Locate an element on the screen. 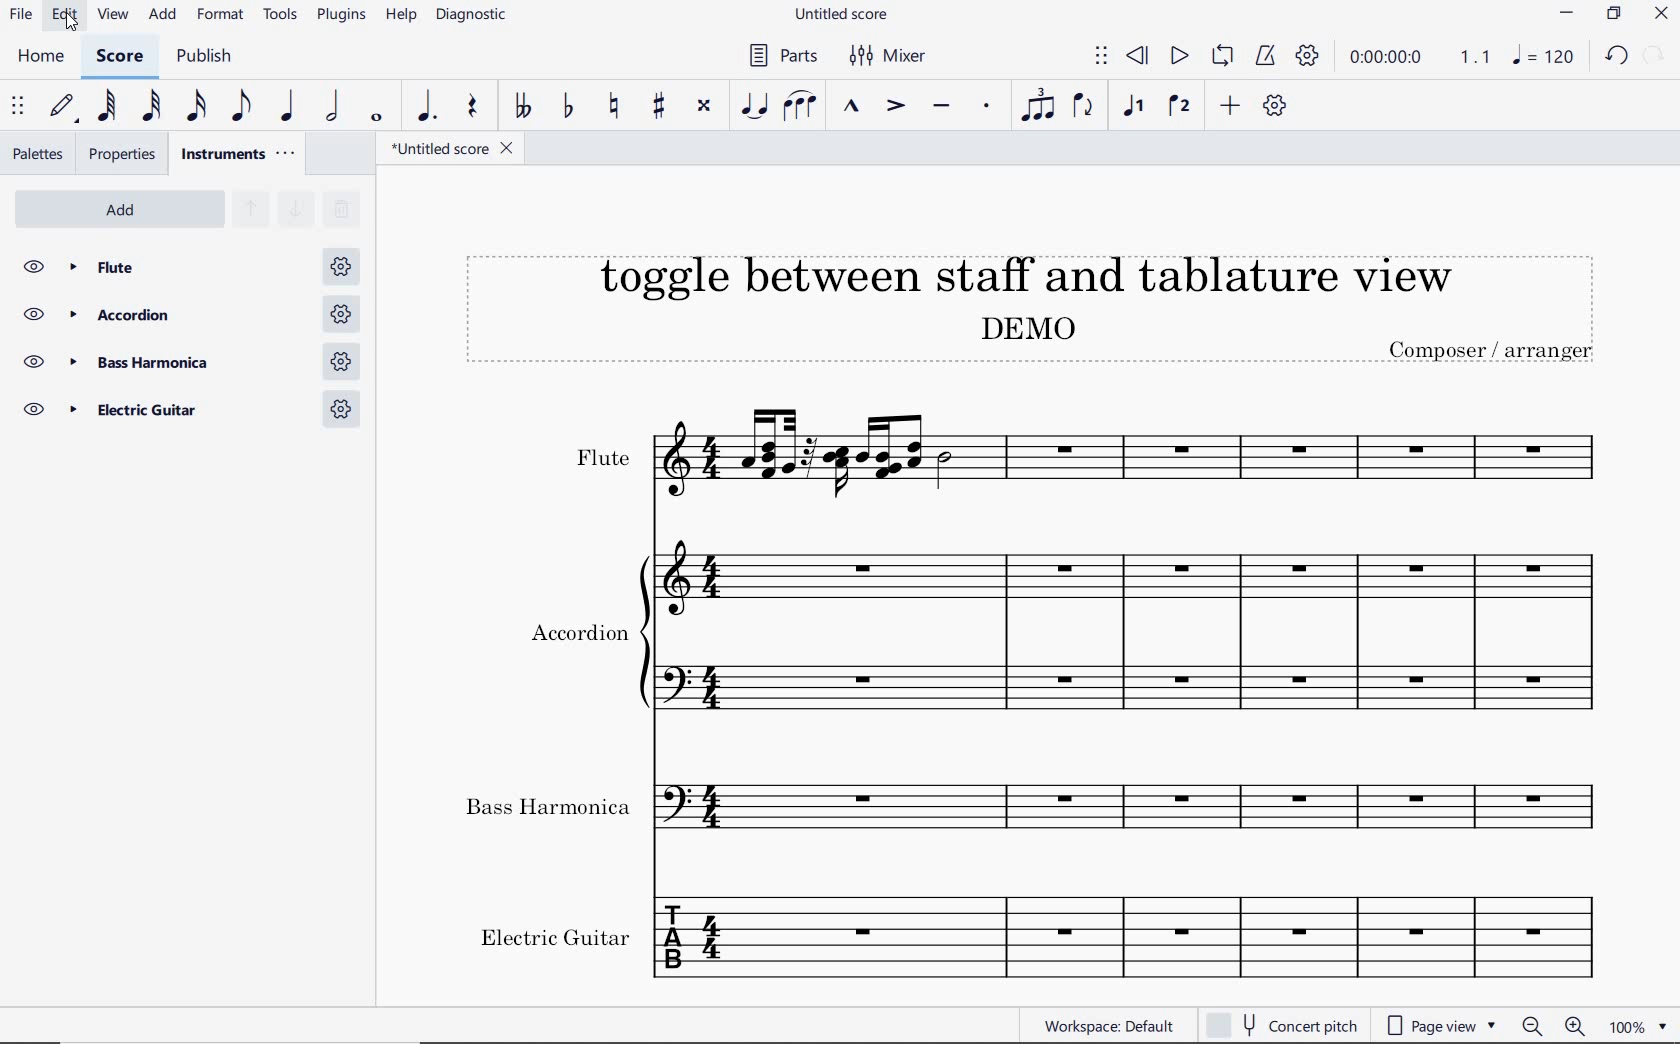 The width and height of the screenshot is (1680, 1044). toggle natural is located at coordinates (616, 106).